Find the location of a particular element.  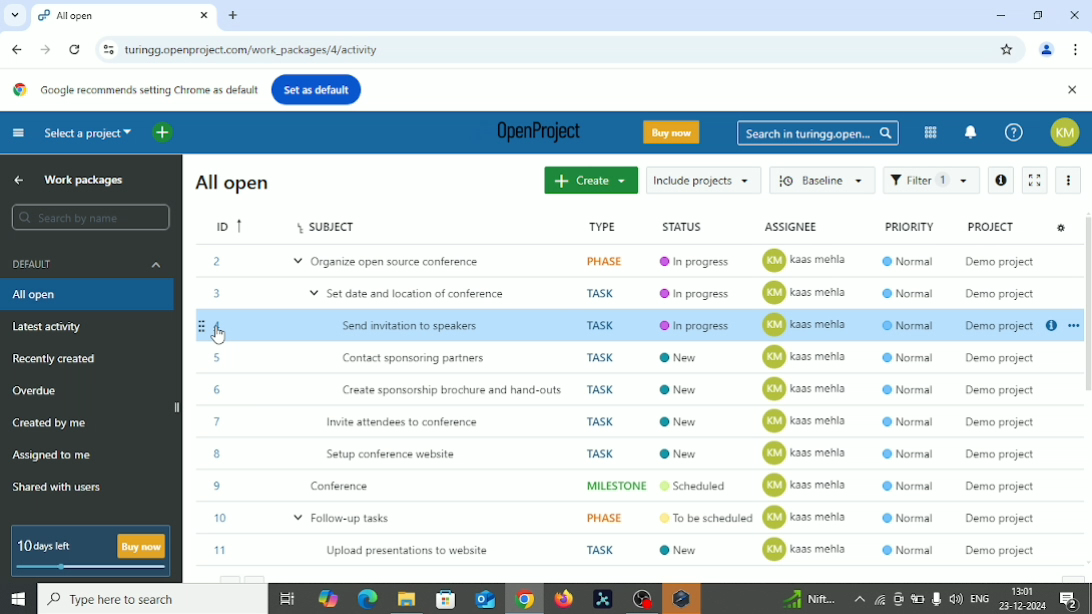

task: Create sponsorship brochure and hand-out is located at coordinates (623, 389).